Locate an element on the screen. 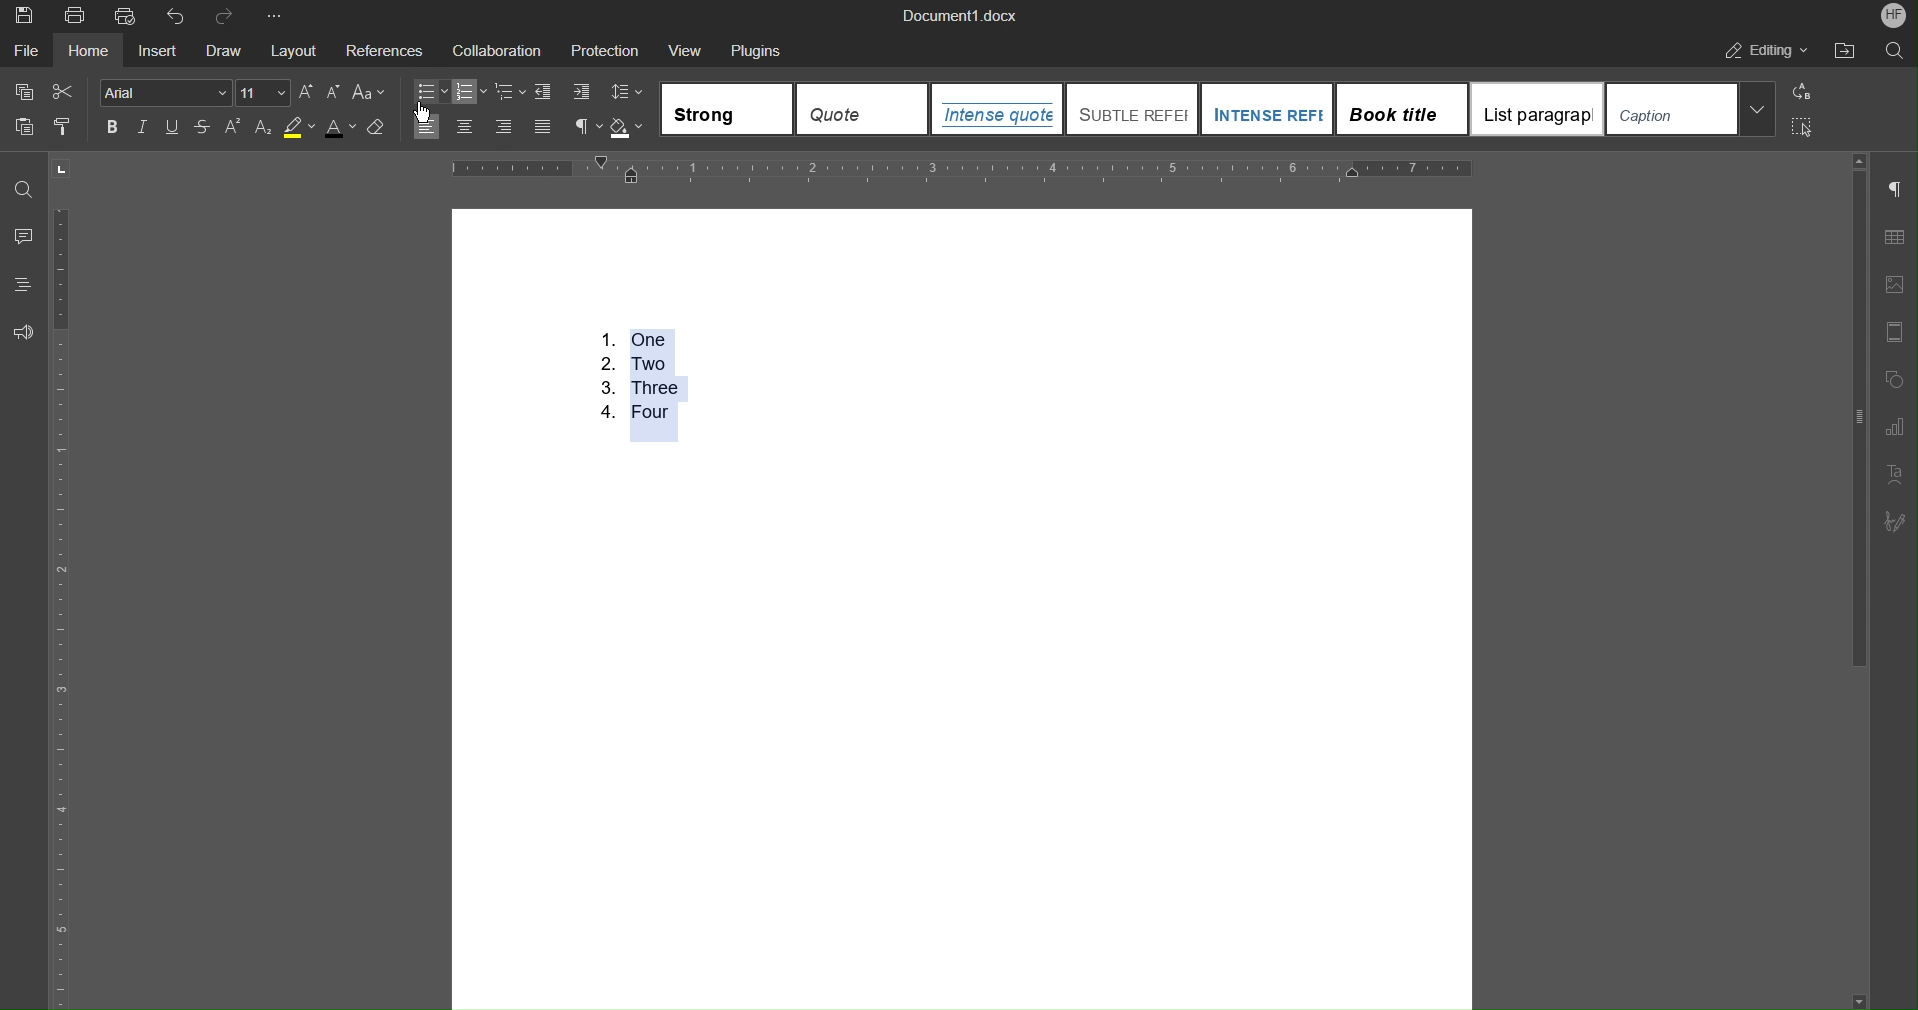 The image size is (1918, 1010). Cut is located at coordinates (64, 92).